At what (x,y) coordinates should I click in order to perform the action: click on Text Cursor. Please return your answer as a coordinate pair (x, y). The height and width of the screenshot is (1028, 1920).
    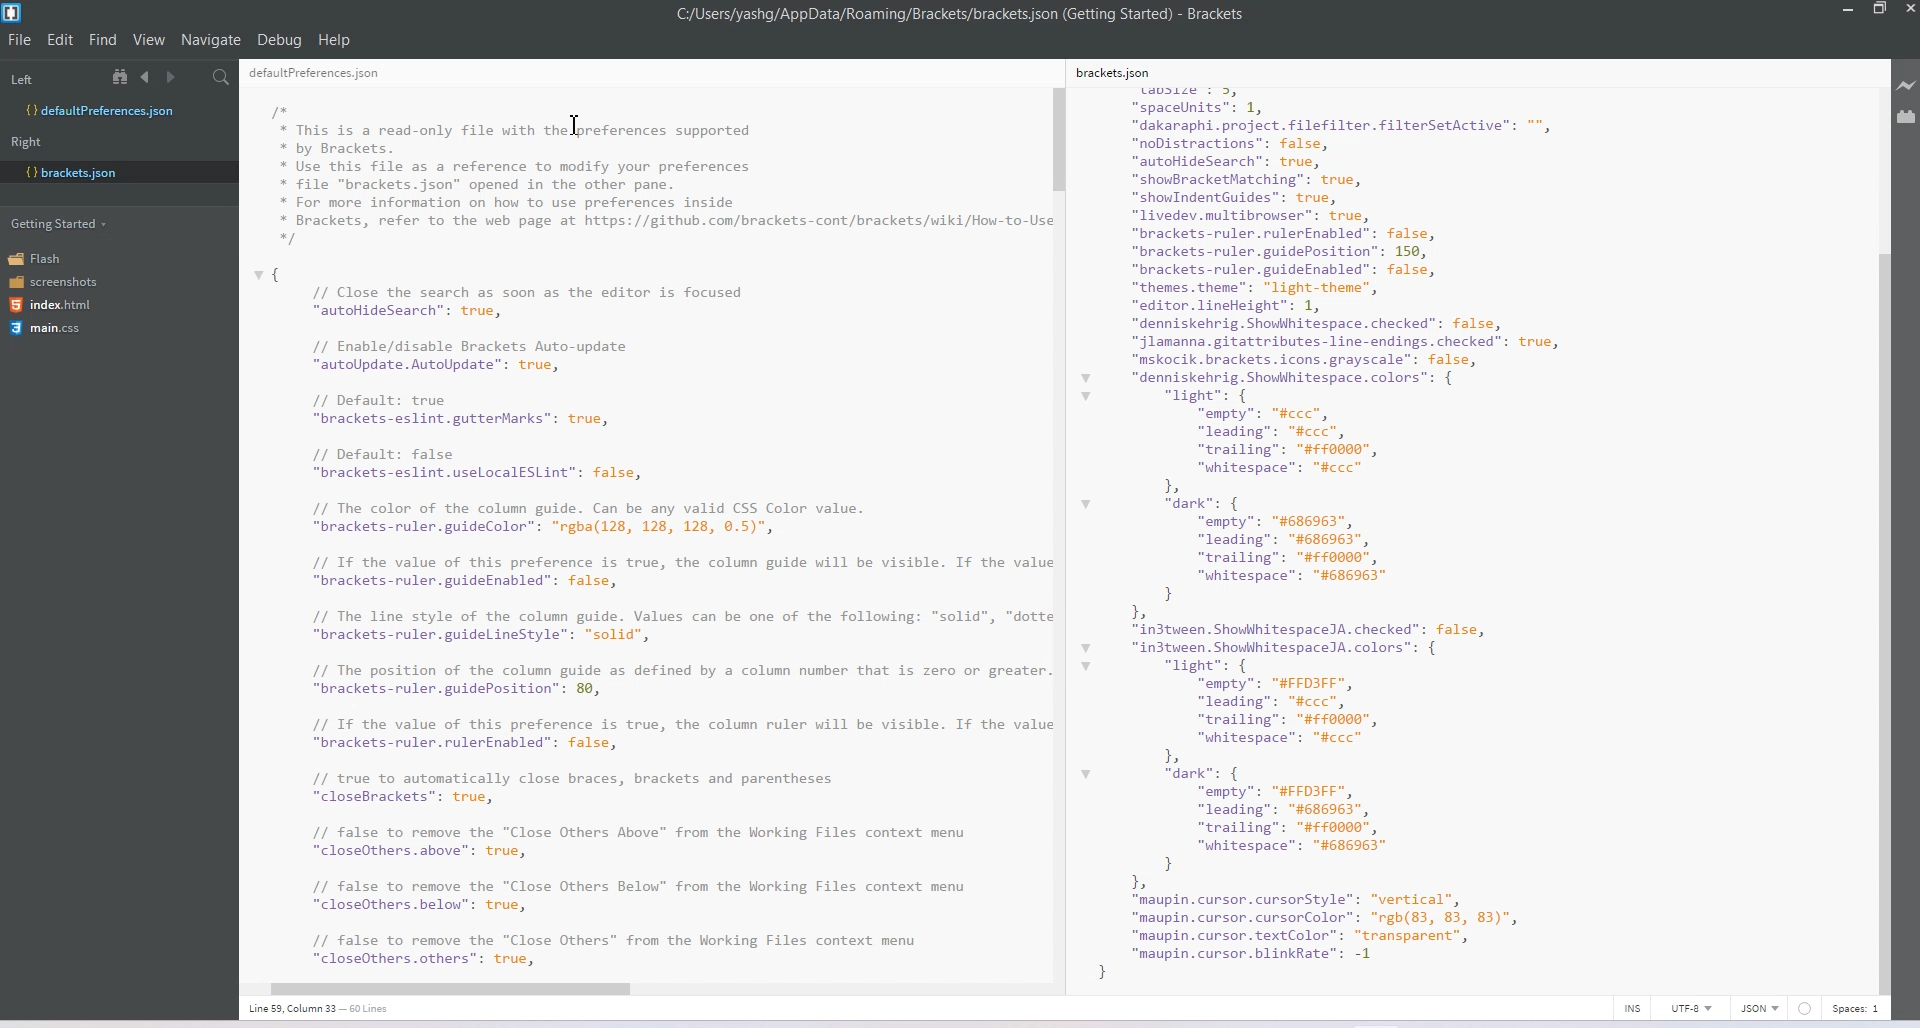
    Looking at the image, I should click on (574, 123).